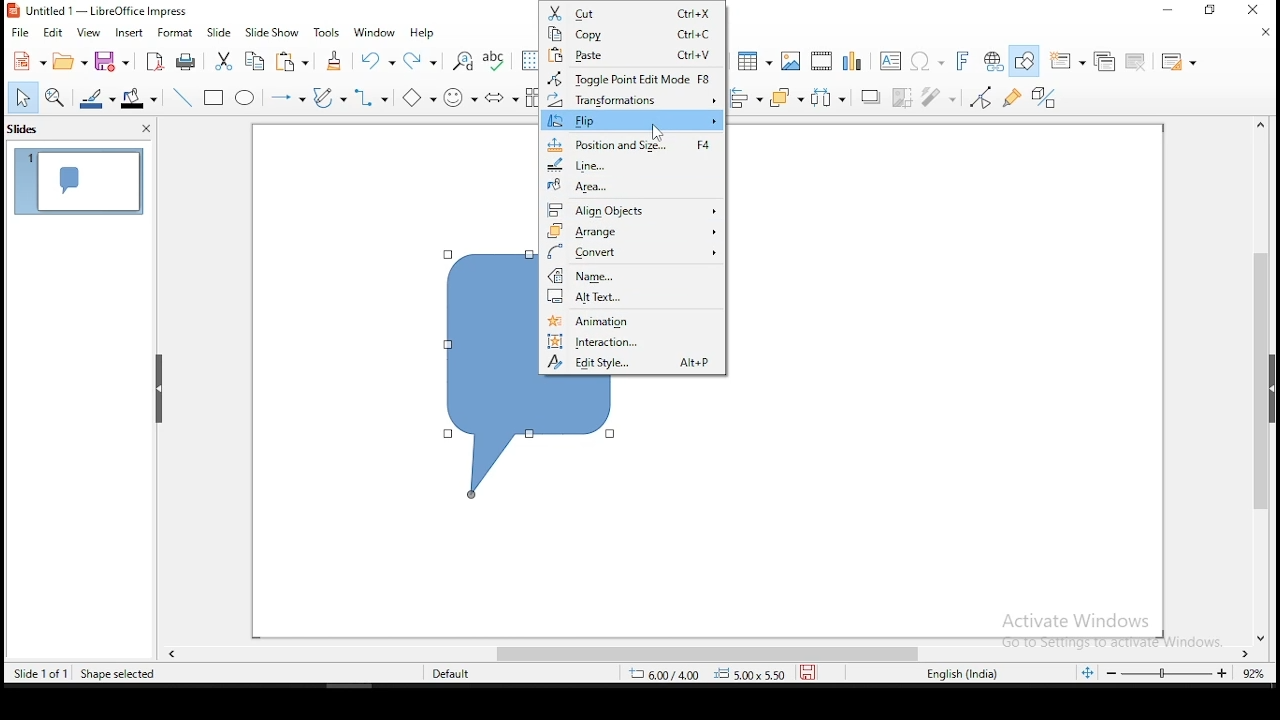 The width and height of the screenshot is (1280, 720). What do you see at coordinates (633, 363) in the screenshot?
I see `edit style` at bounding box center [633, 363].